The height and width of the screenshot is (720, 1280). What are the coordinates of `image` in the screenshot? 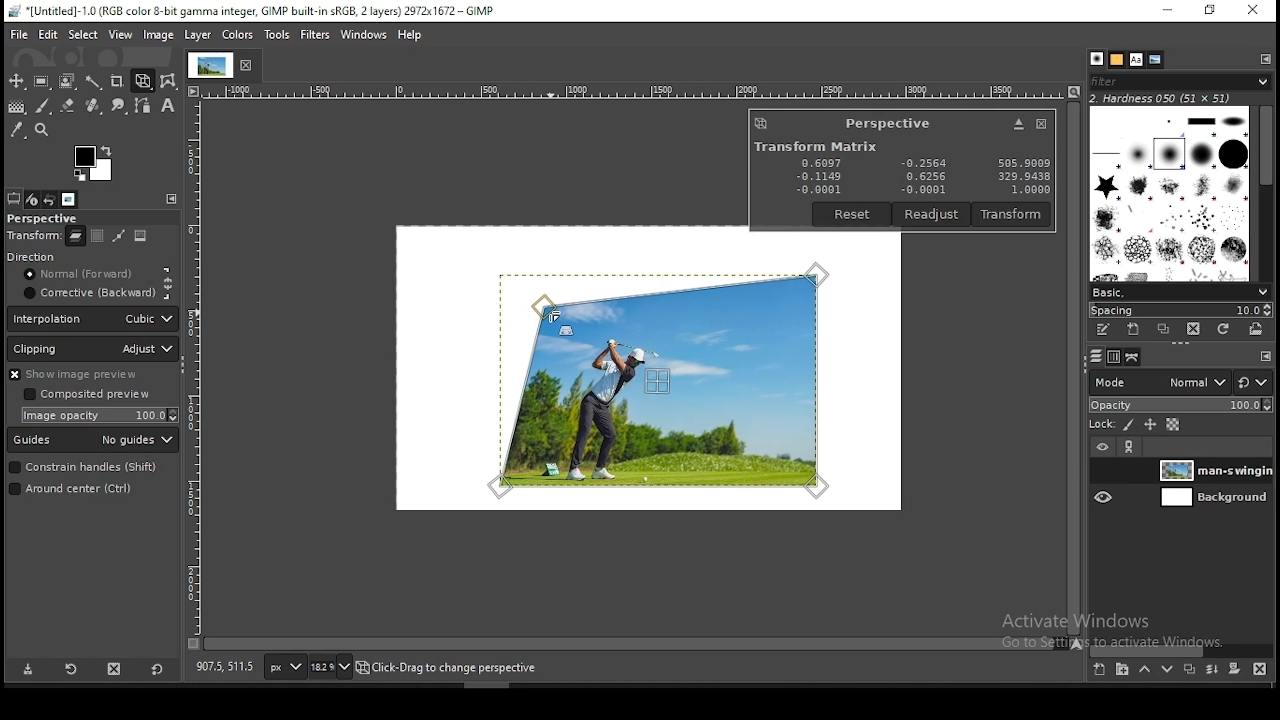 It's located at (664, 378).